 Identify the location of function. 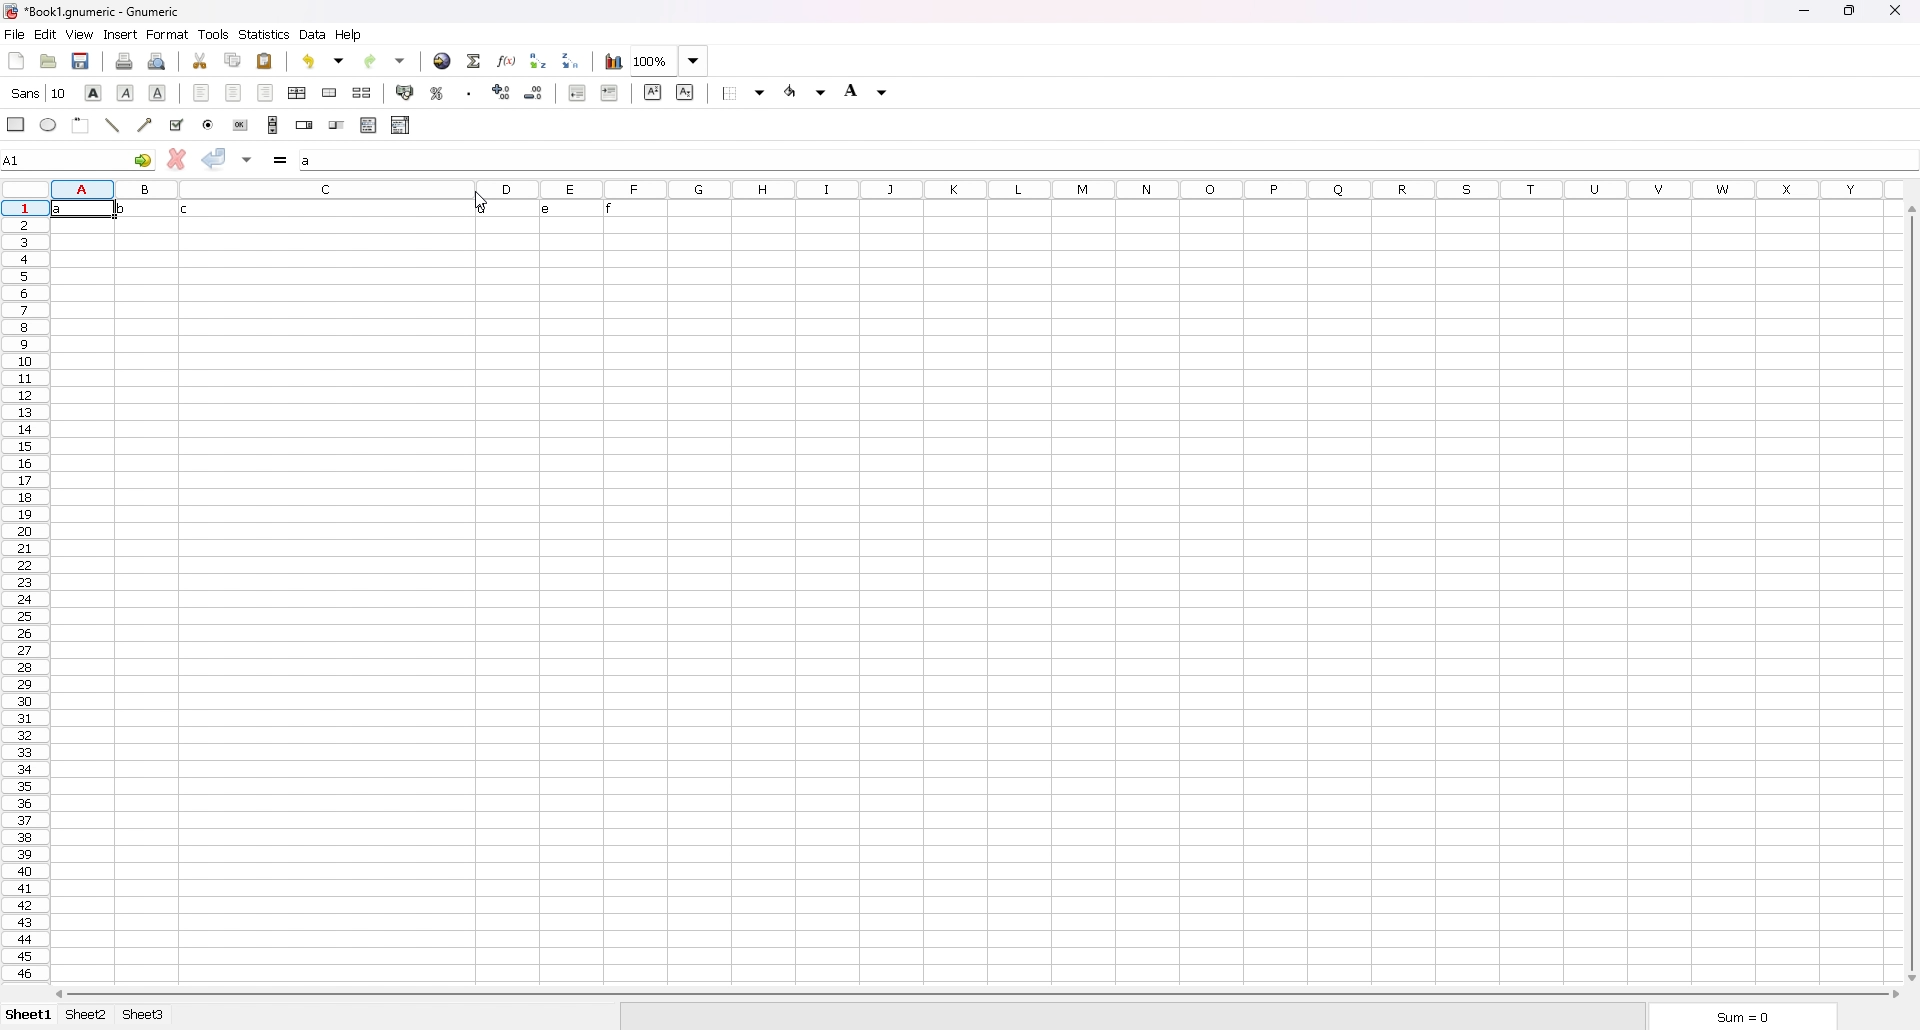
(507, 61).